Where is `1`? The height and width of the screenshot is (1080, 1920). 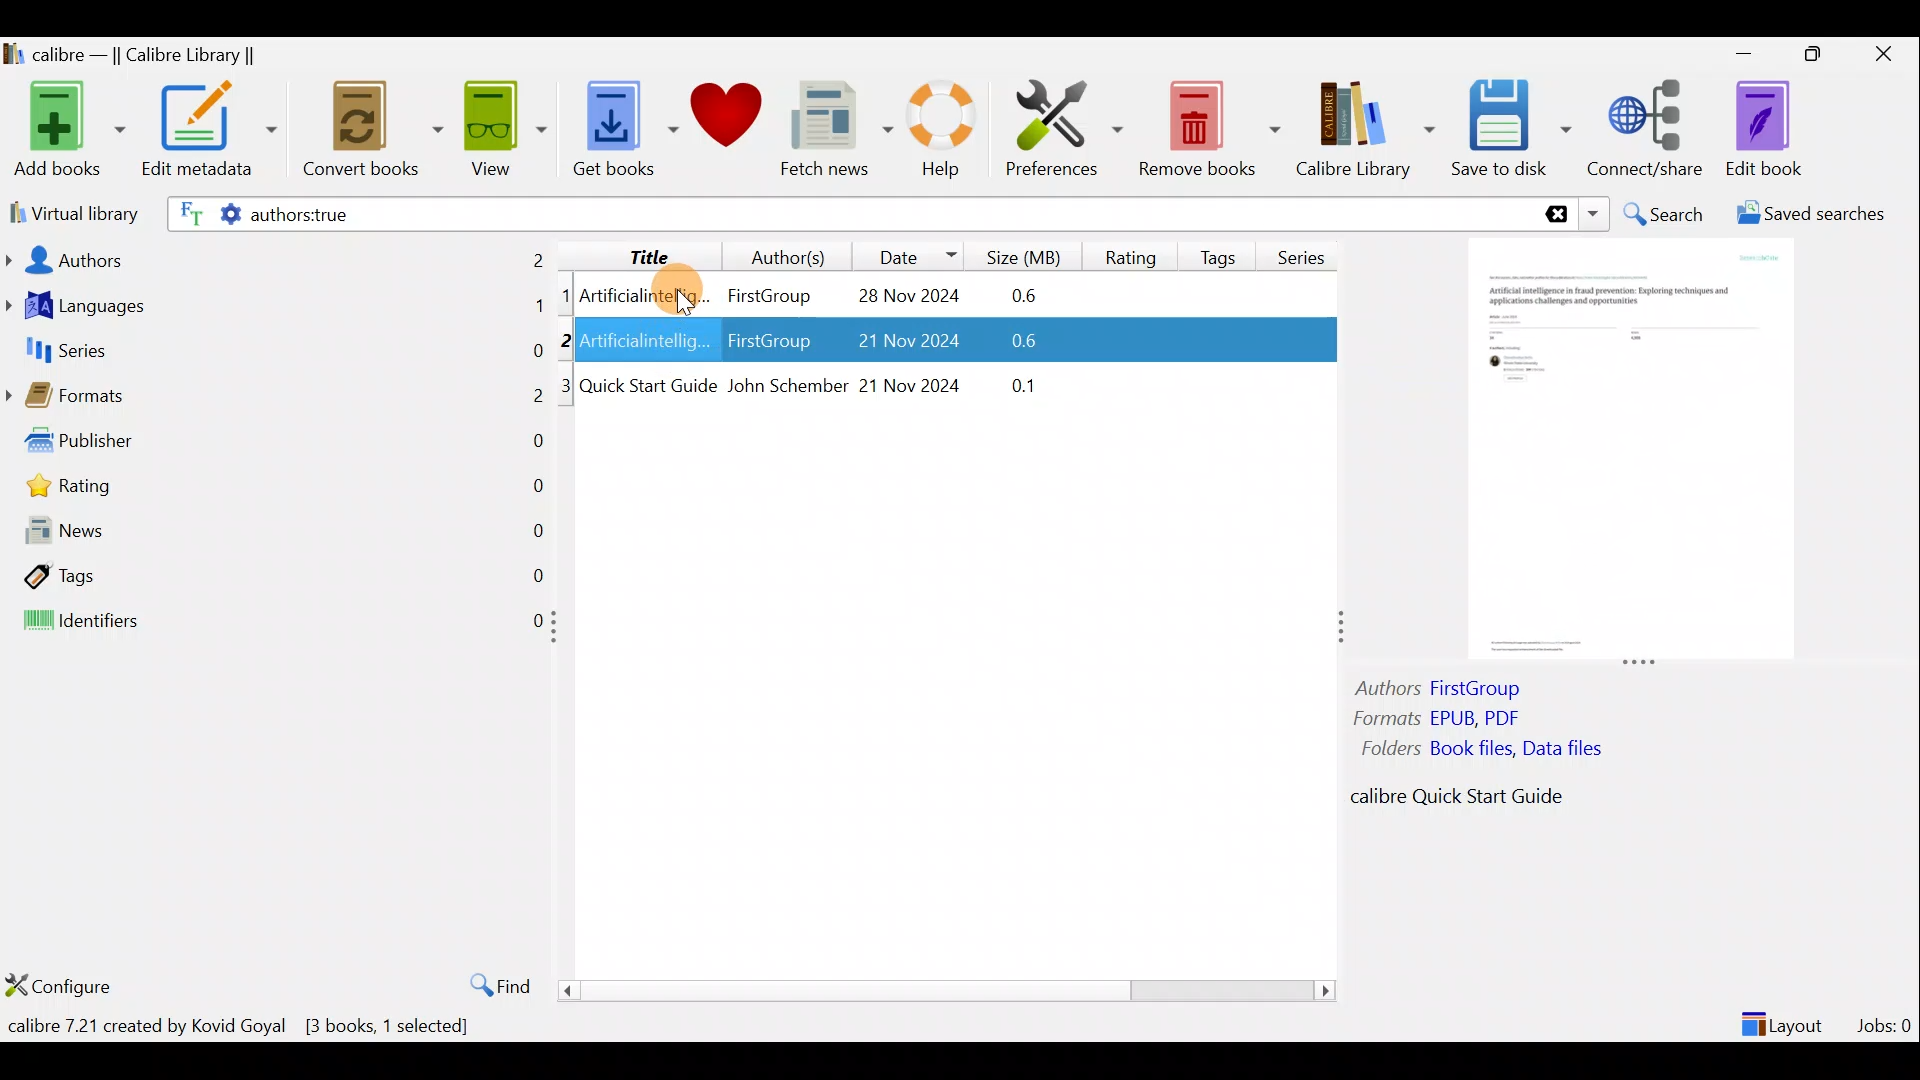
1 is located at coordinates (566, 297).